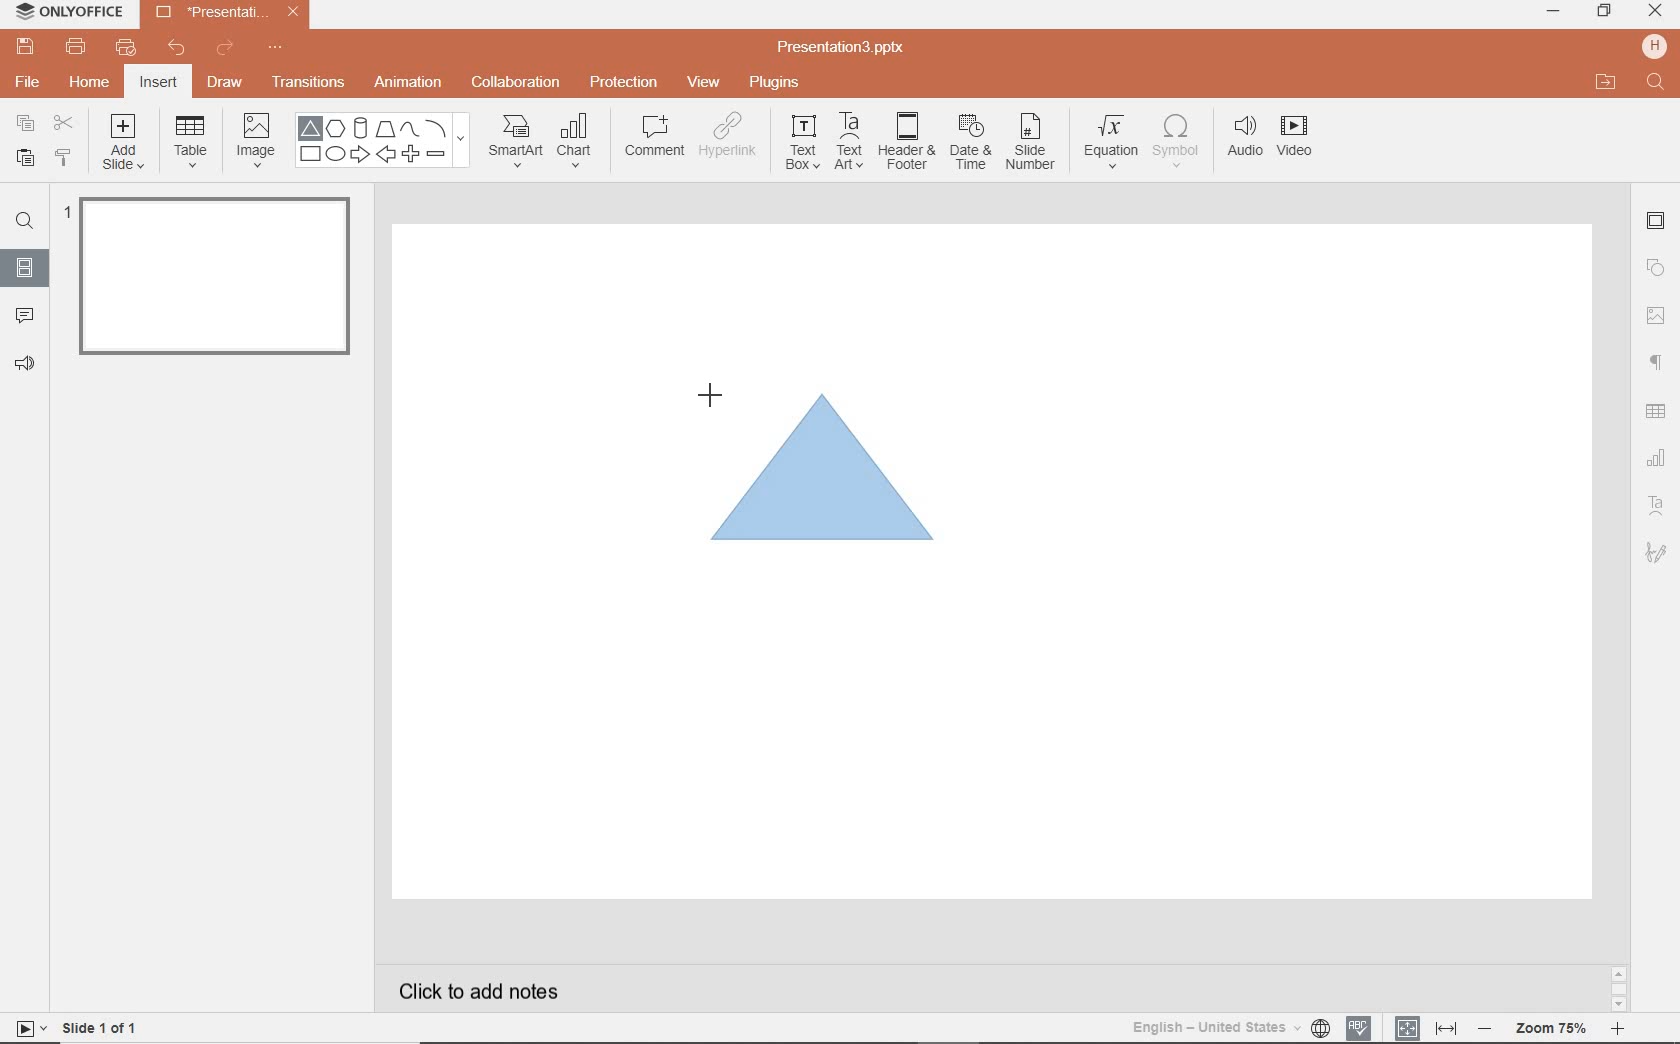  What do you see at coordinates (1488, 1030) in the screenshot?
I see `zoom out` at bounding box center [1488, 1030].